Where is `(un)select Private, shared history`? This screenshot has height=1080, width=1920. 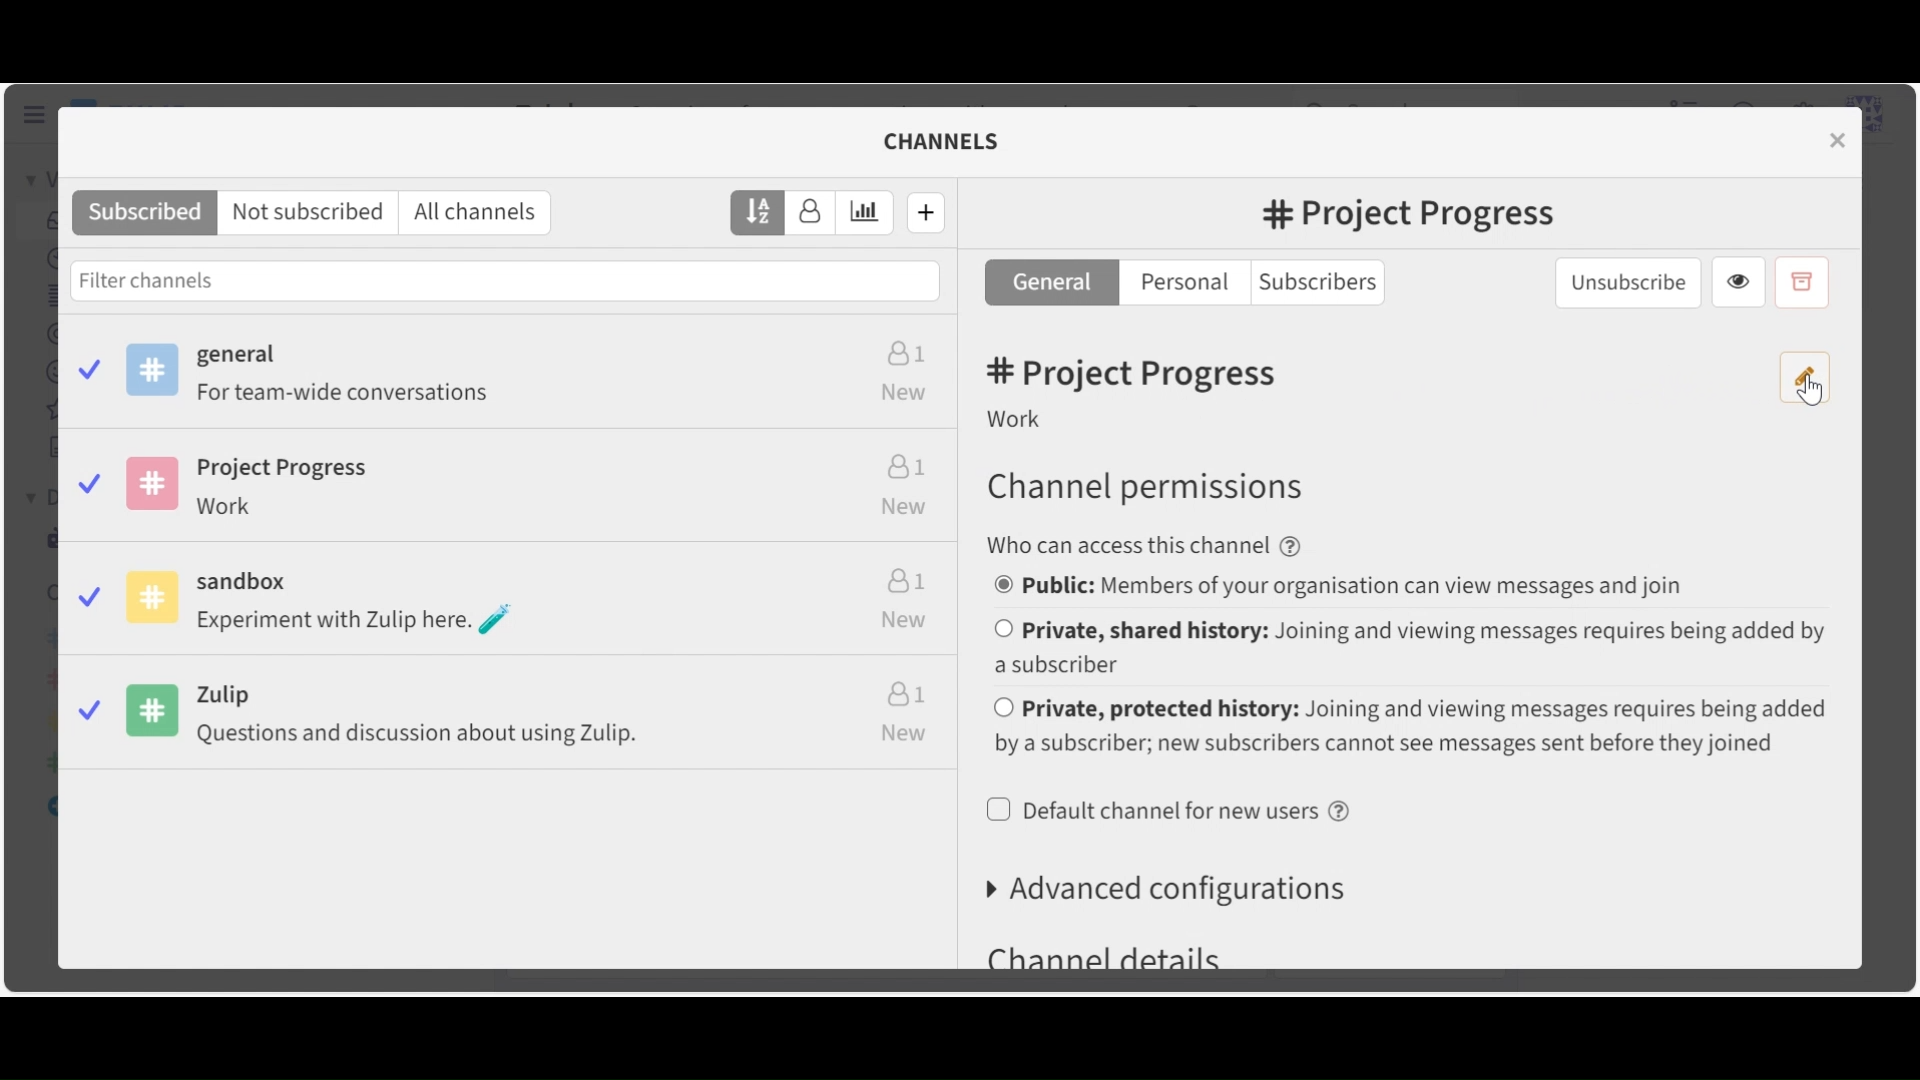
(un)select Private, shared history is located at coordinates (1407, 647).